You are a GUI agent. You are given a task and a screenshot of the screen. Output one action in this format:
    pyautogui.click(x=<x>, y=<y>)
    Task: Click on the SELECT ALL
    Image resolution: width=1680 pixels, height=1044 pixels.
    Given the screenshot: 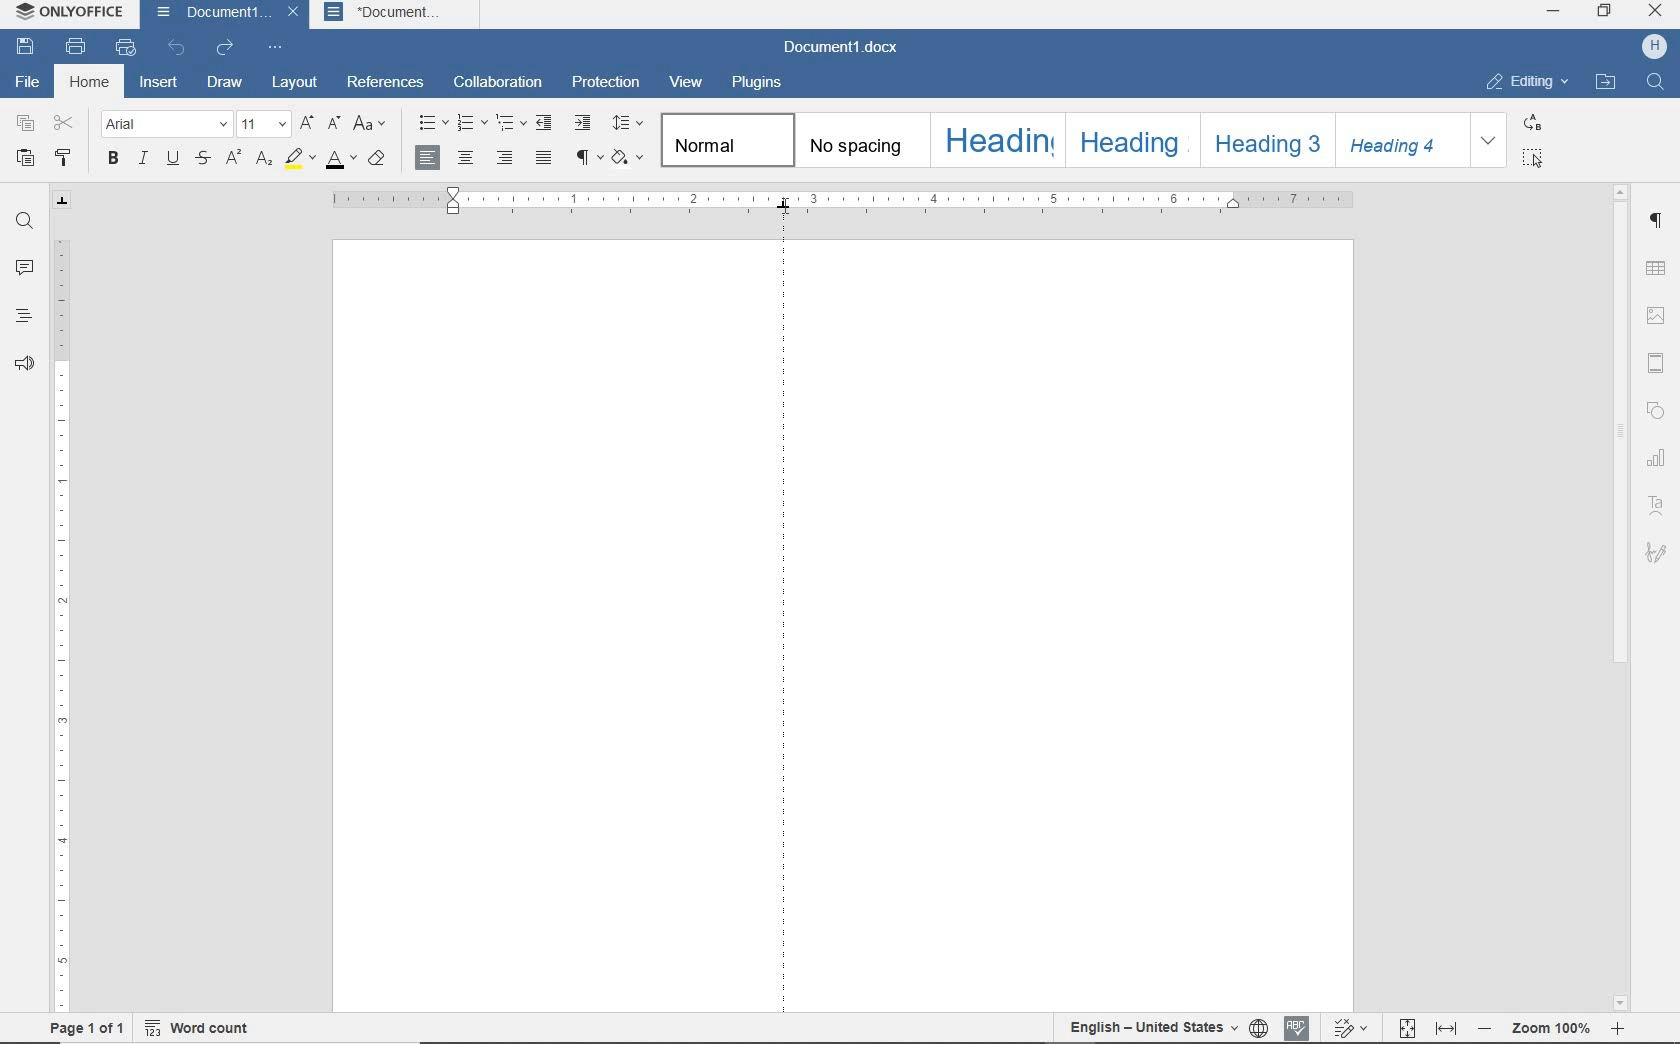 What is the action you would take?
    pyautogui.click(x=1535, y=159)
    